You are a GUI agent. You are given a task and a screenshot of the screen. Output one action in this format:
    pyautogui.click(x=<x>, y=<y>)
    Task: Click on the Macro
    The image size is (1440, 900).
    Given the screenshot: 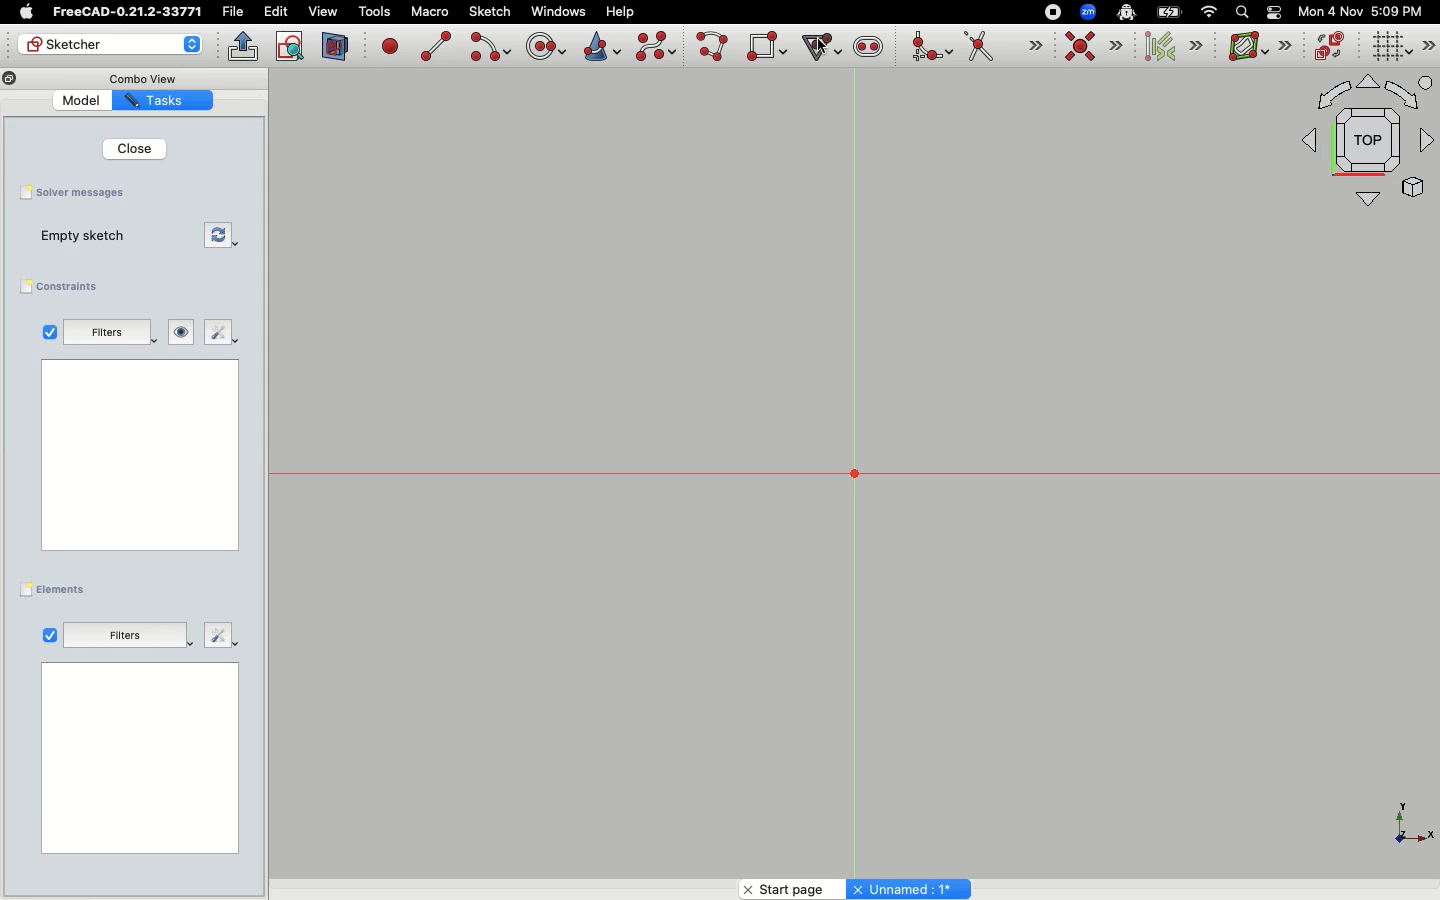 What is the action you would take?
    pyautogui.click(x=428, y=12)
    